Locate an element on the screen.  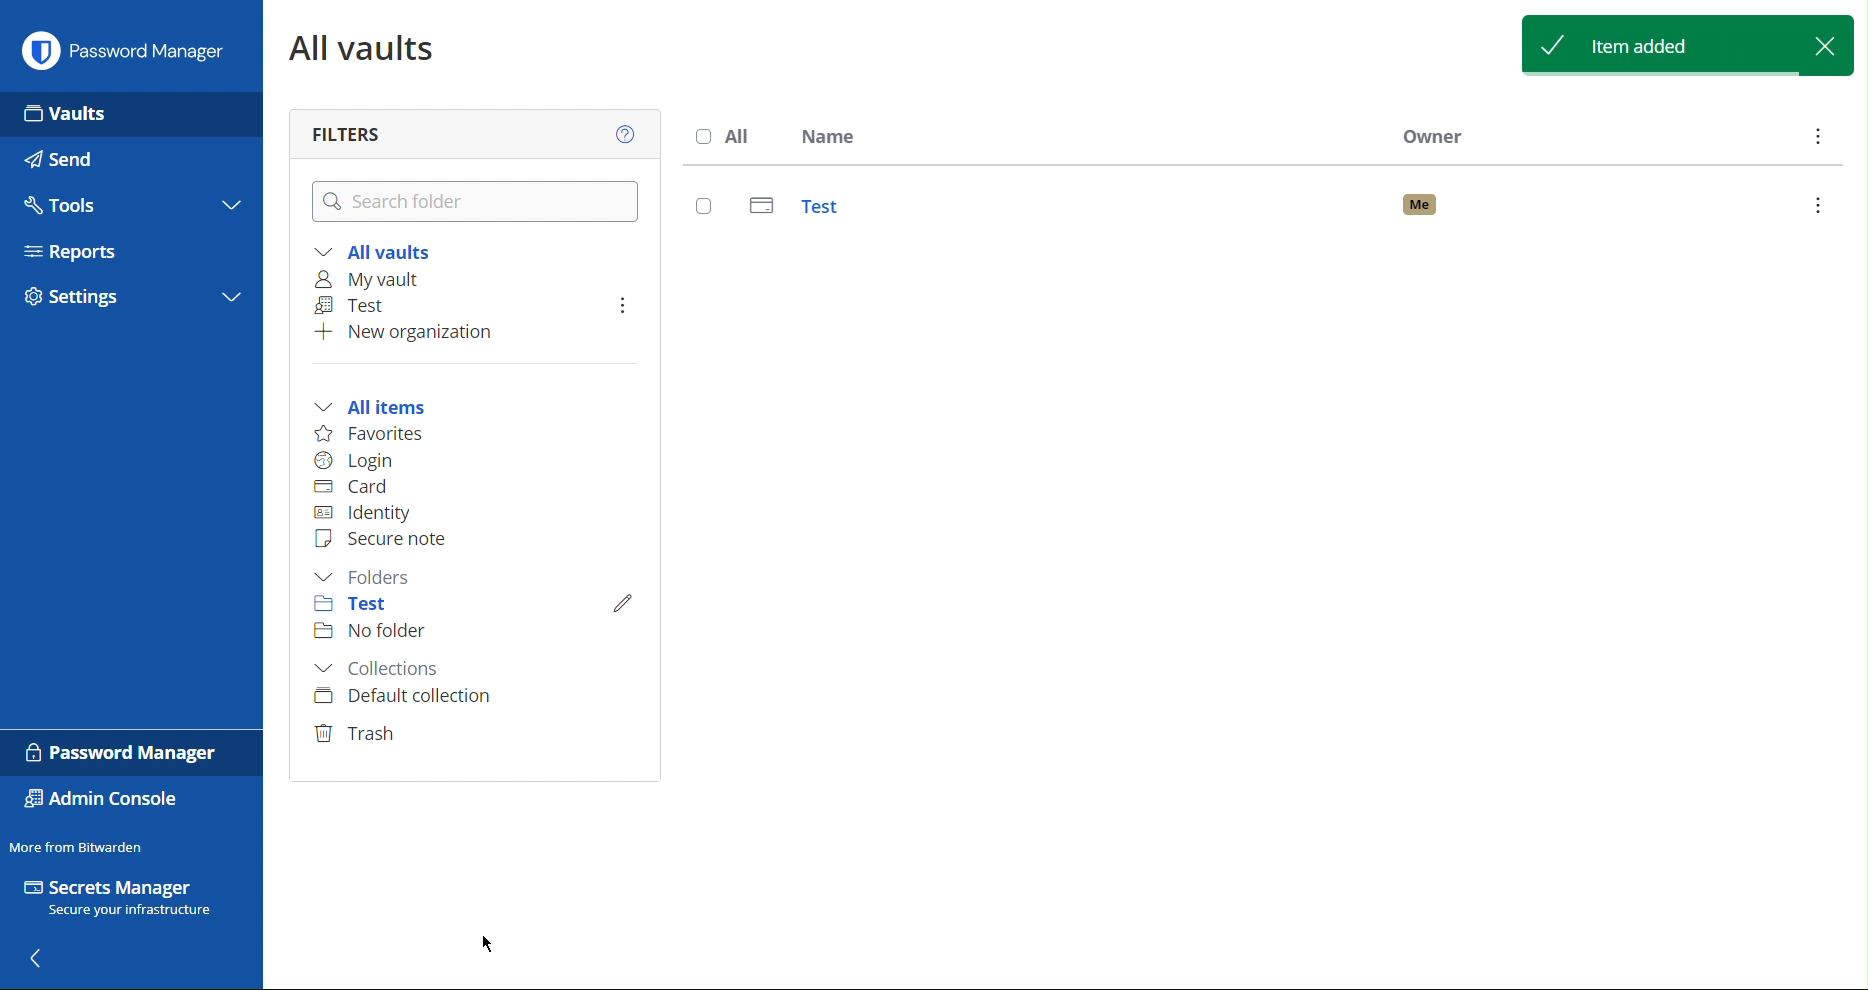
My vault is located at coordinates (376, 277).